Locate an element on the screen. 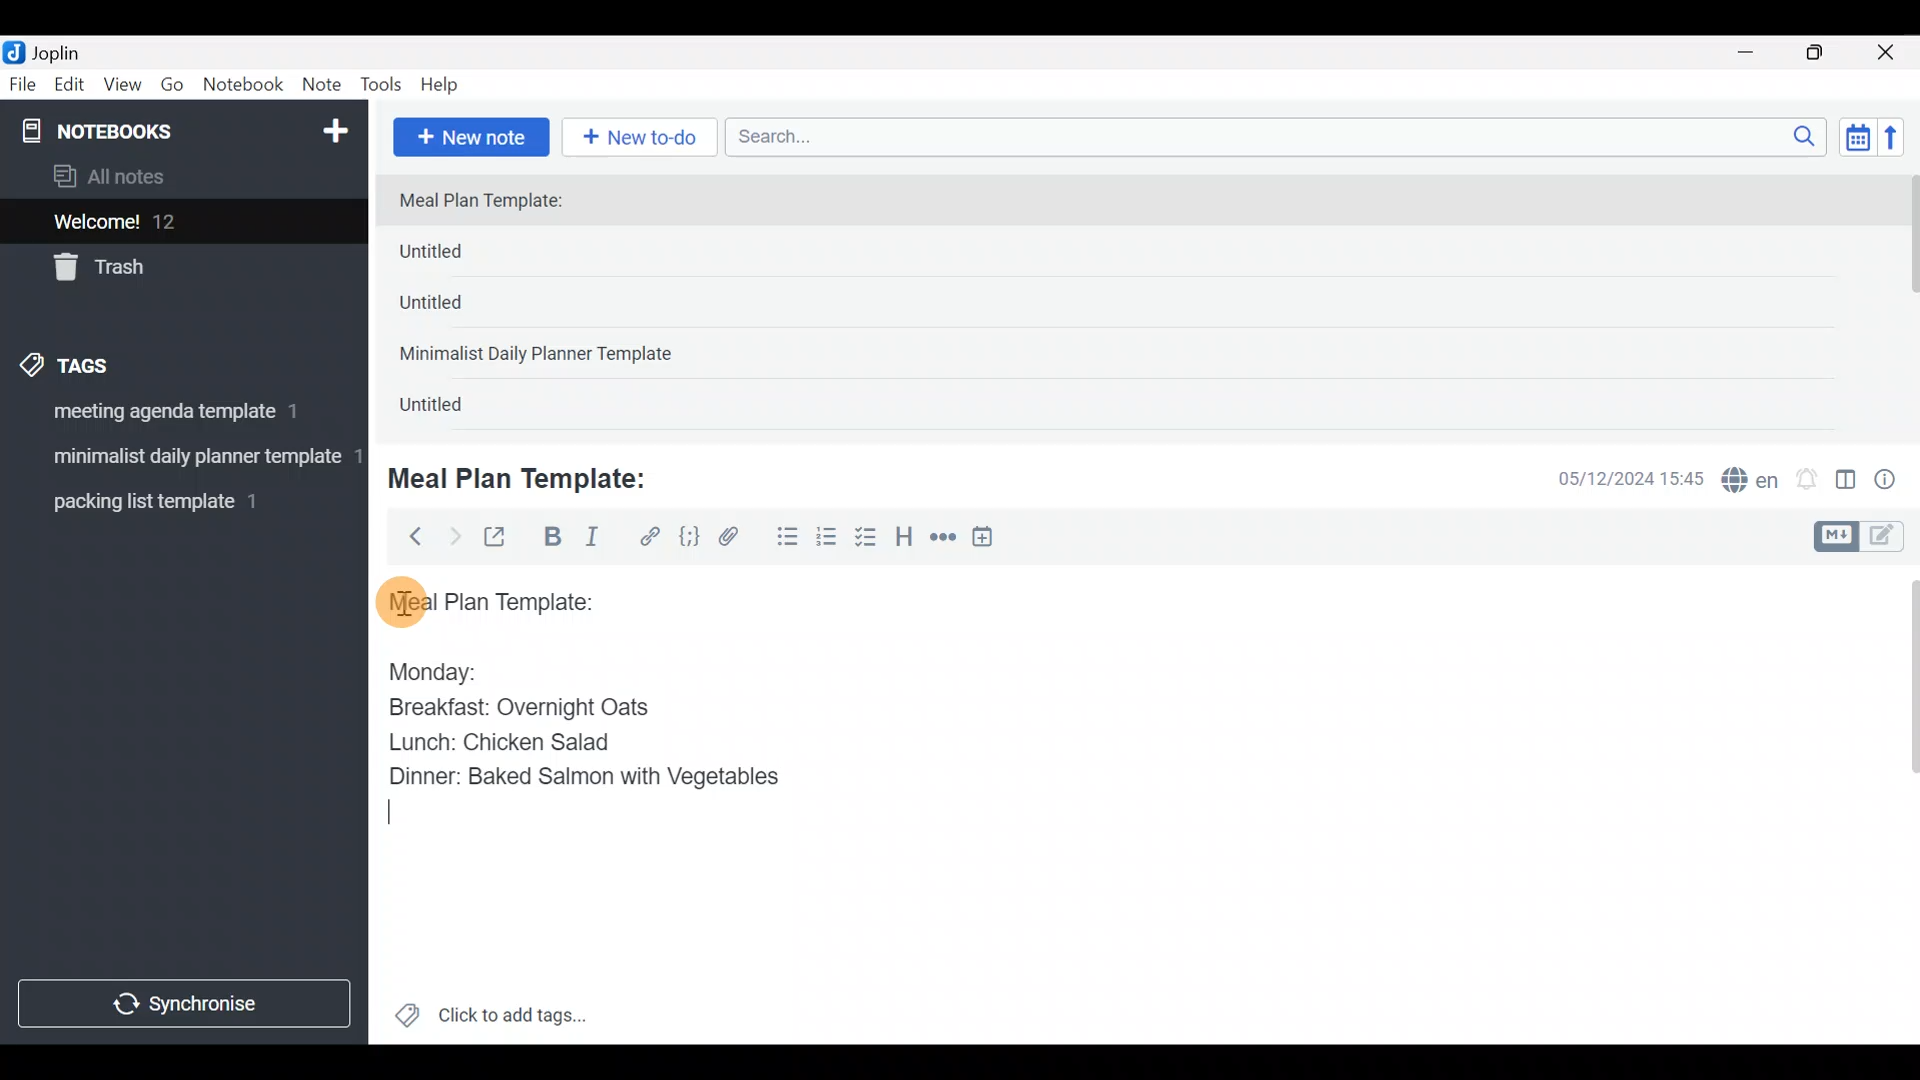 This screenshot has height=1080, width=1920. Monday: is located at coordinates (419, 669).